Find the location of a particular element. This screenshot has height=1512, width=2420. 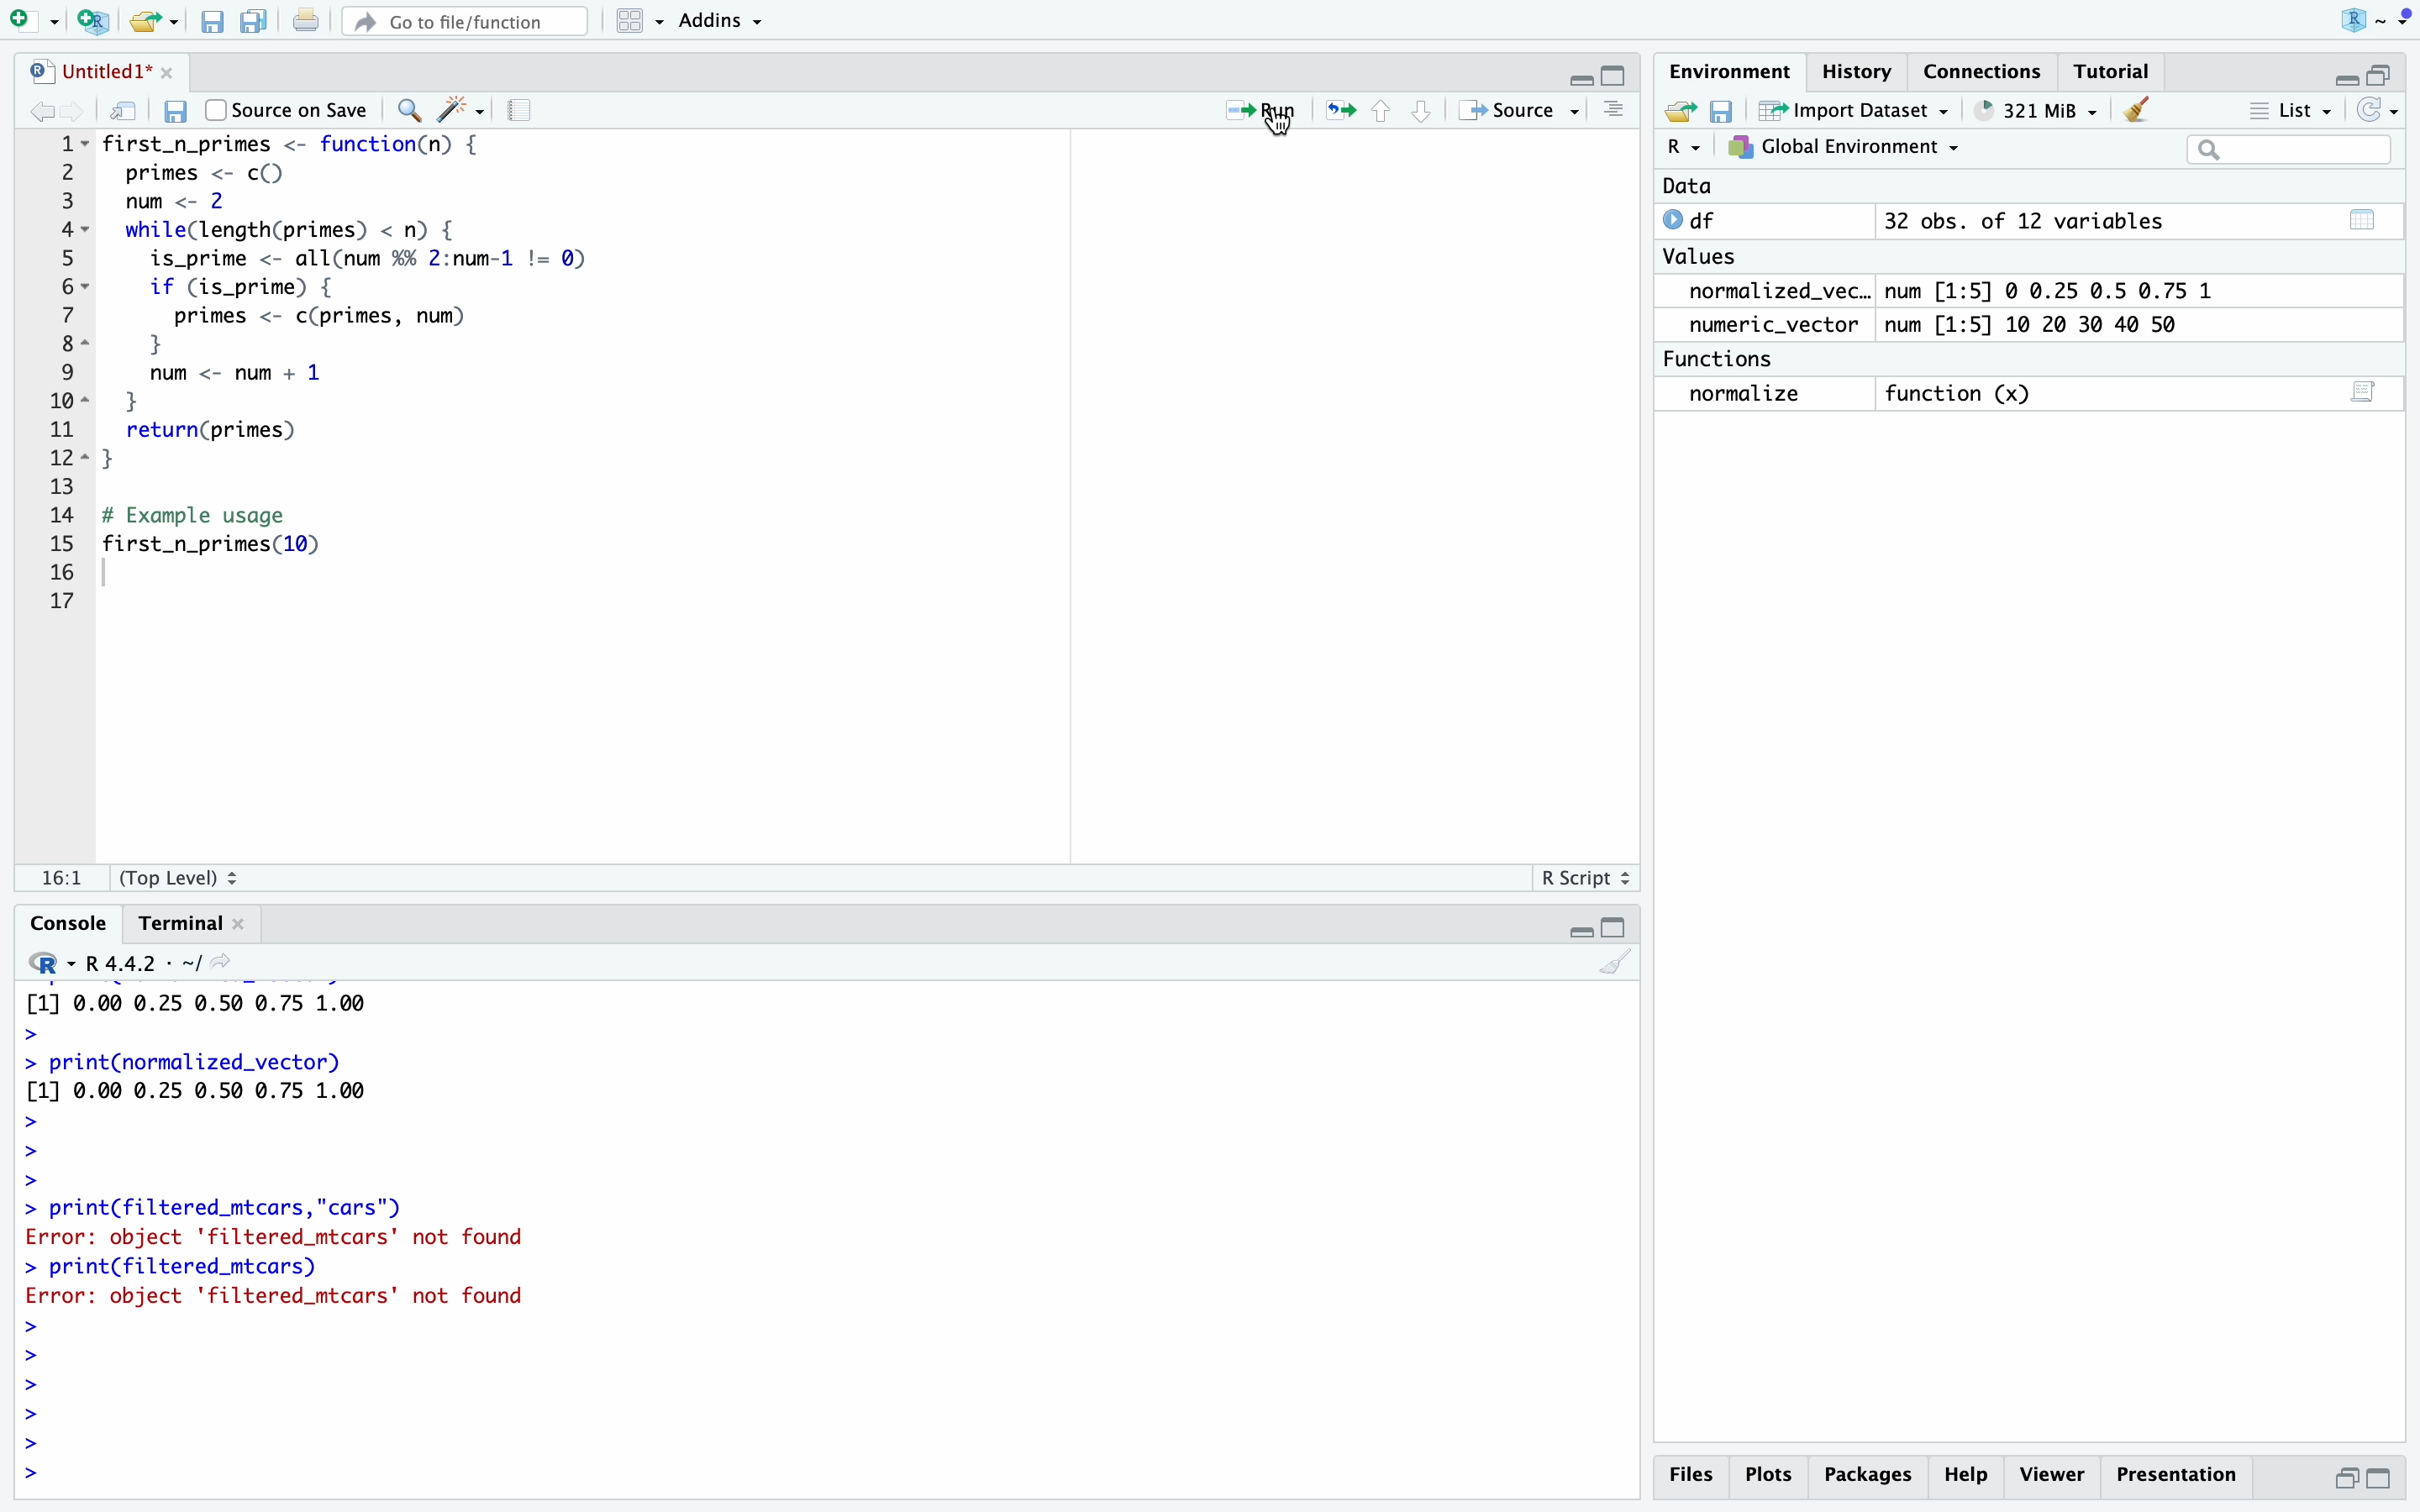

rerun is located at coordinates (1342, 112).